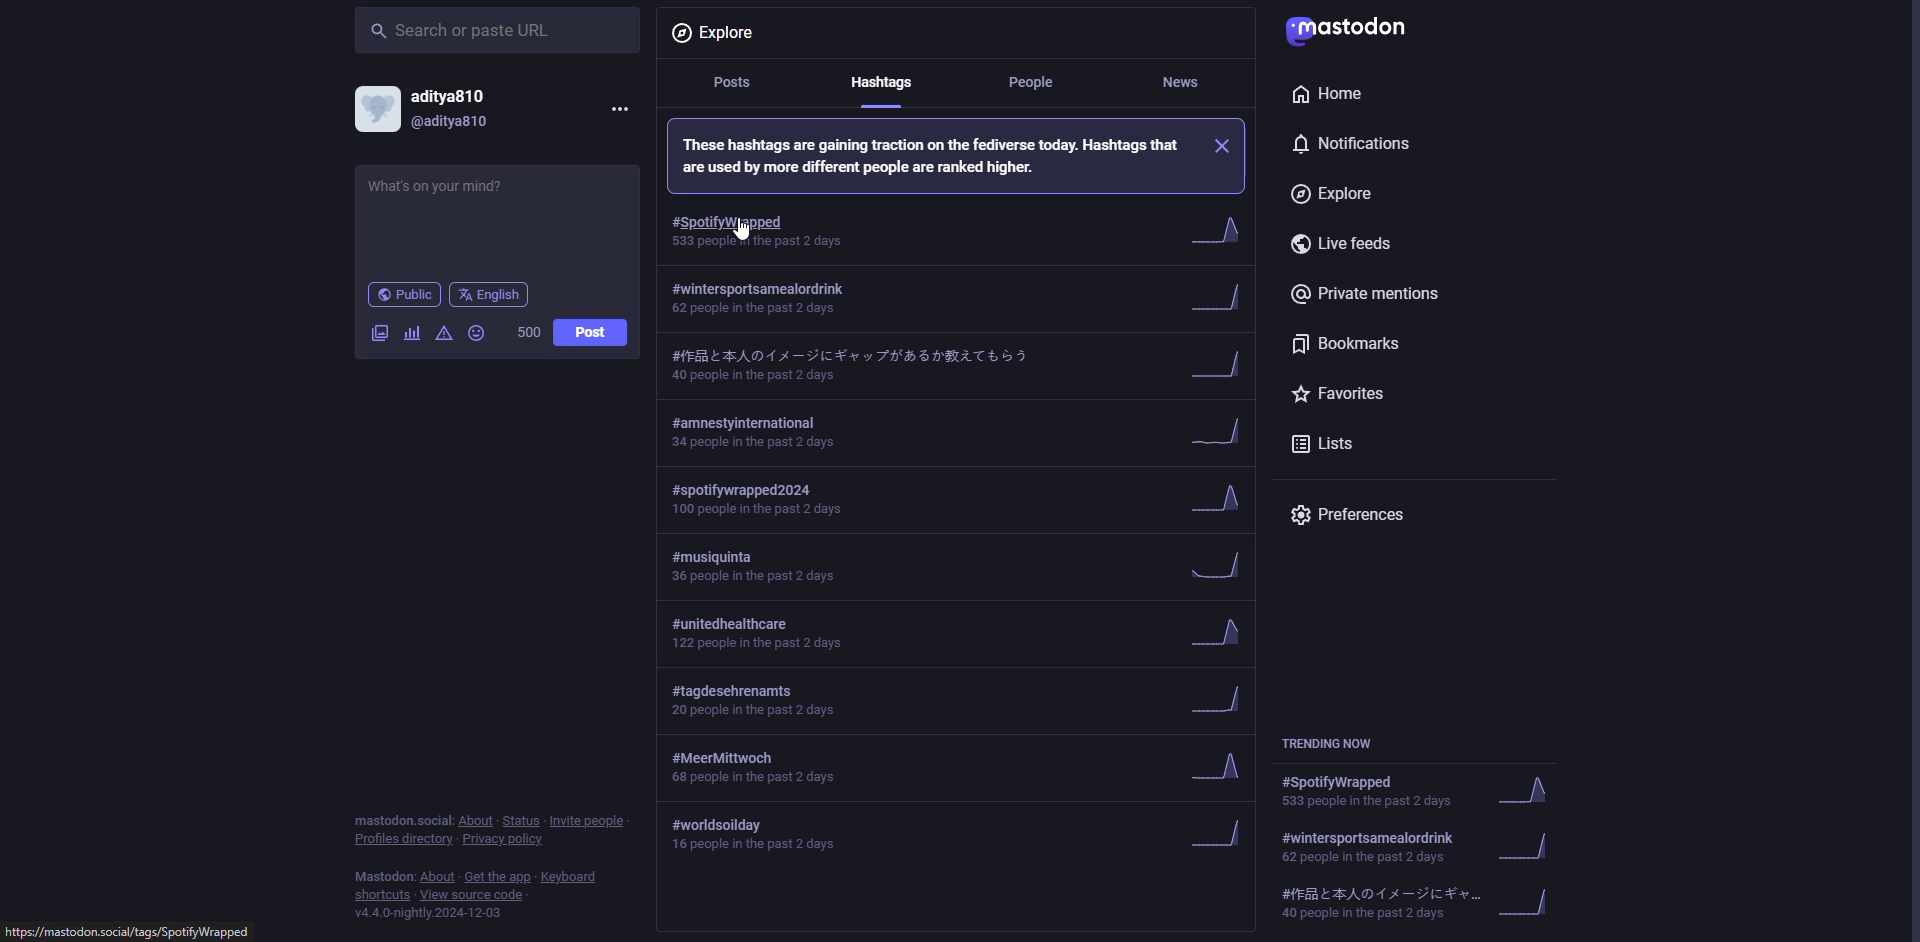  I want to click on post, so click(589, 331).